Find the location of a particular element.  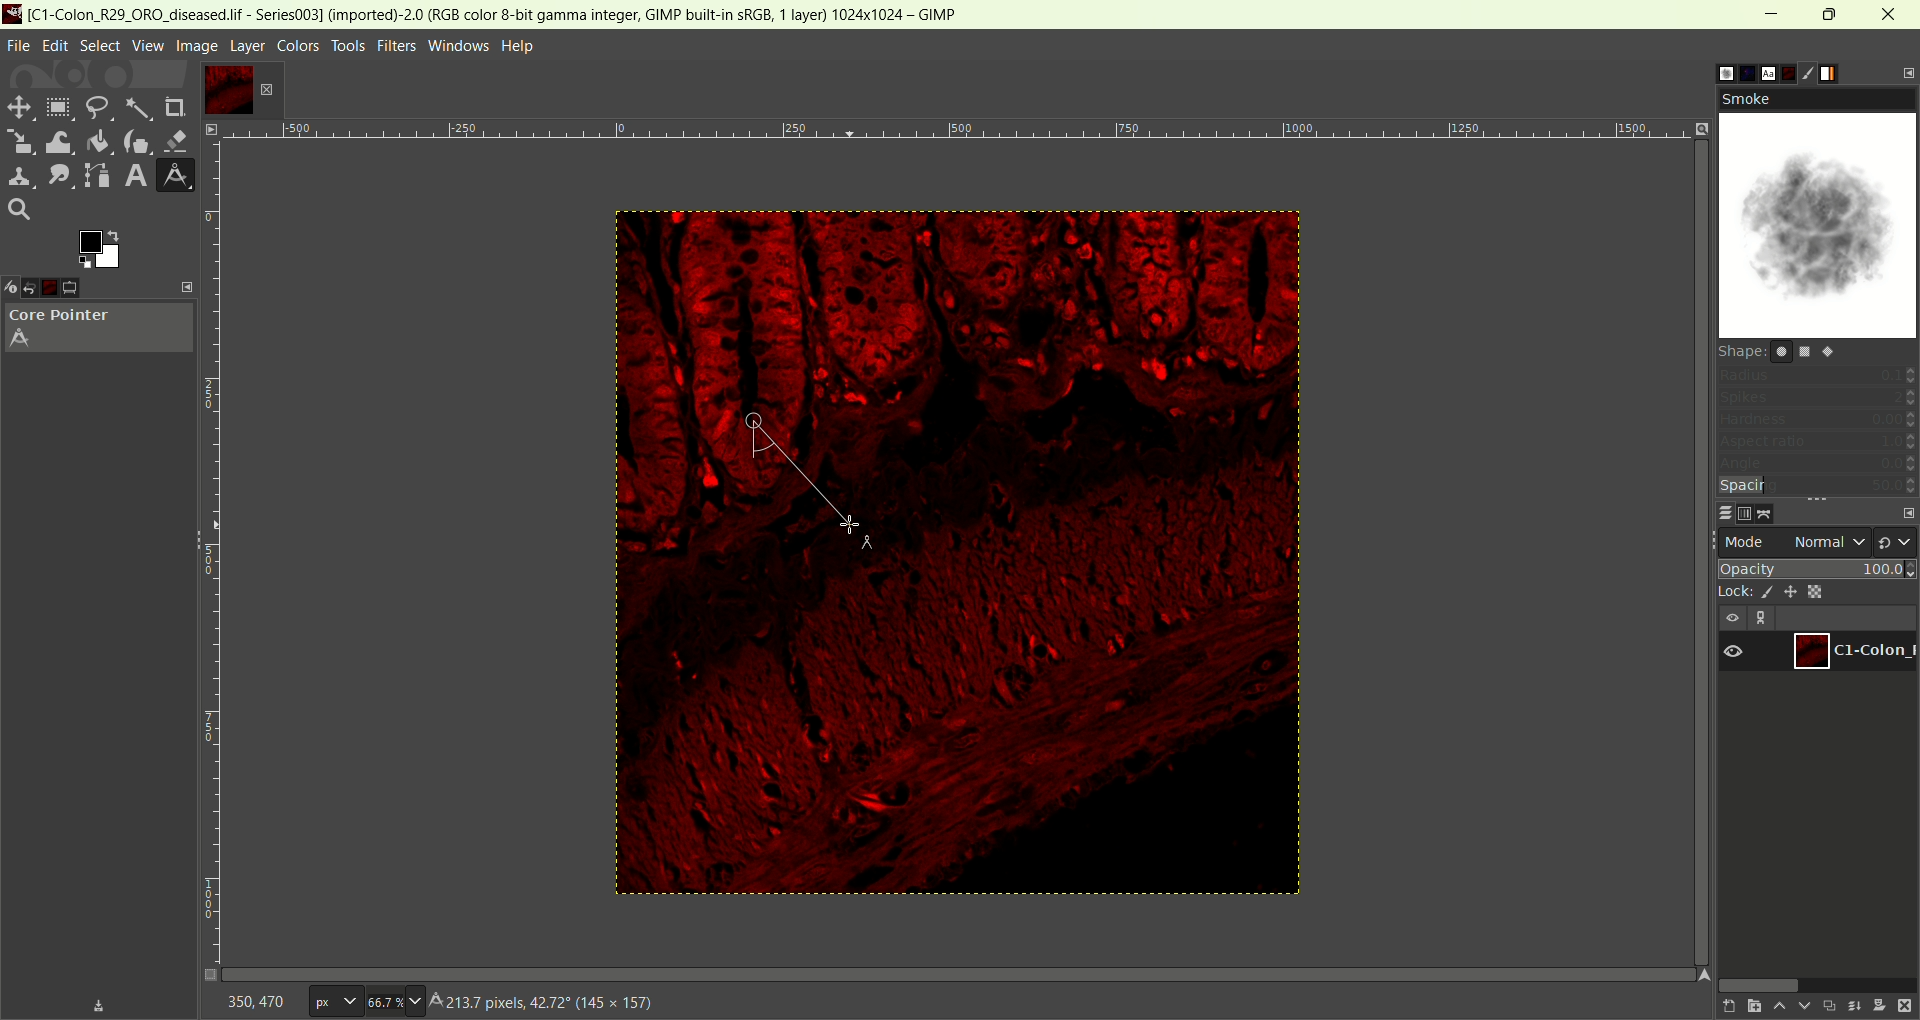

close is located at coordinates (1891, 14).